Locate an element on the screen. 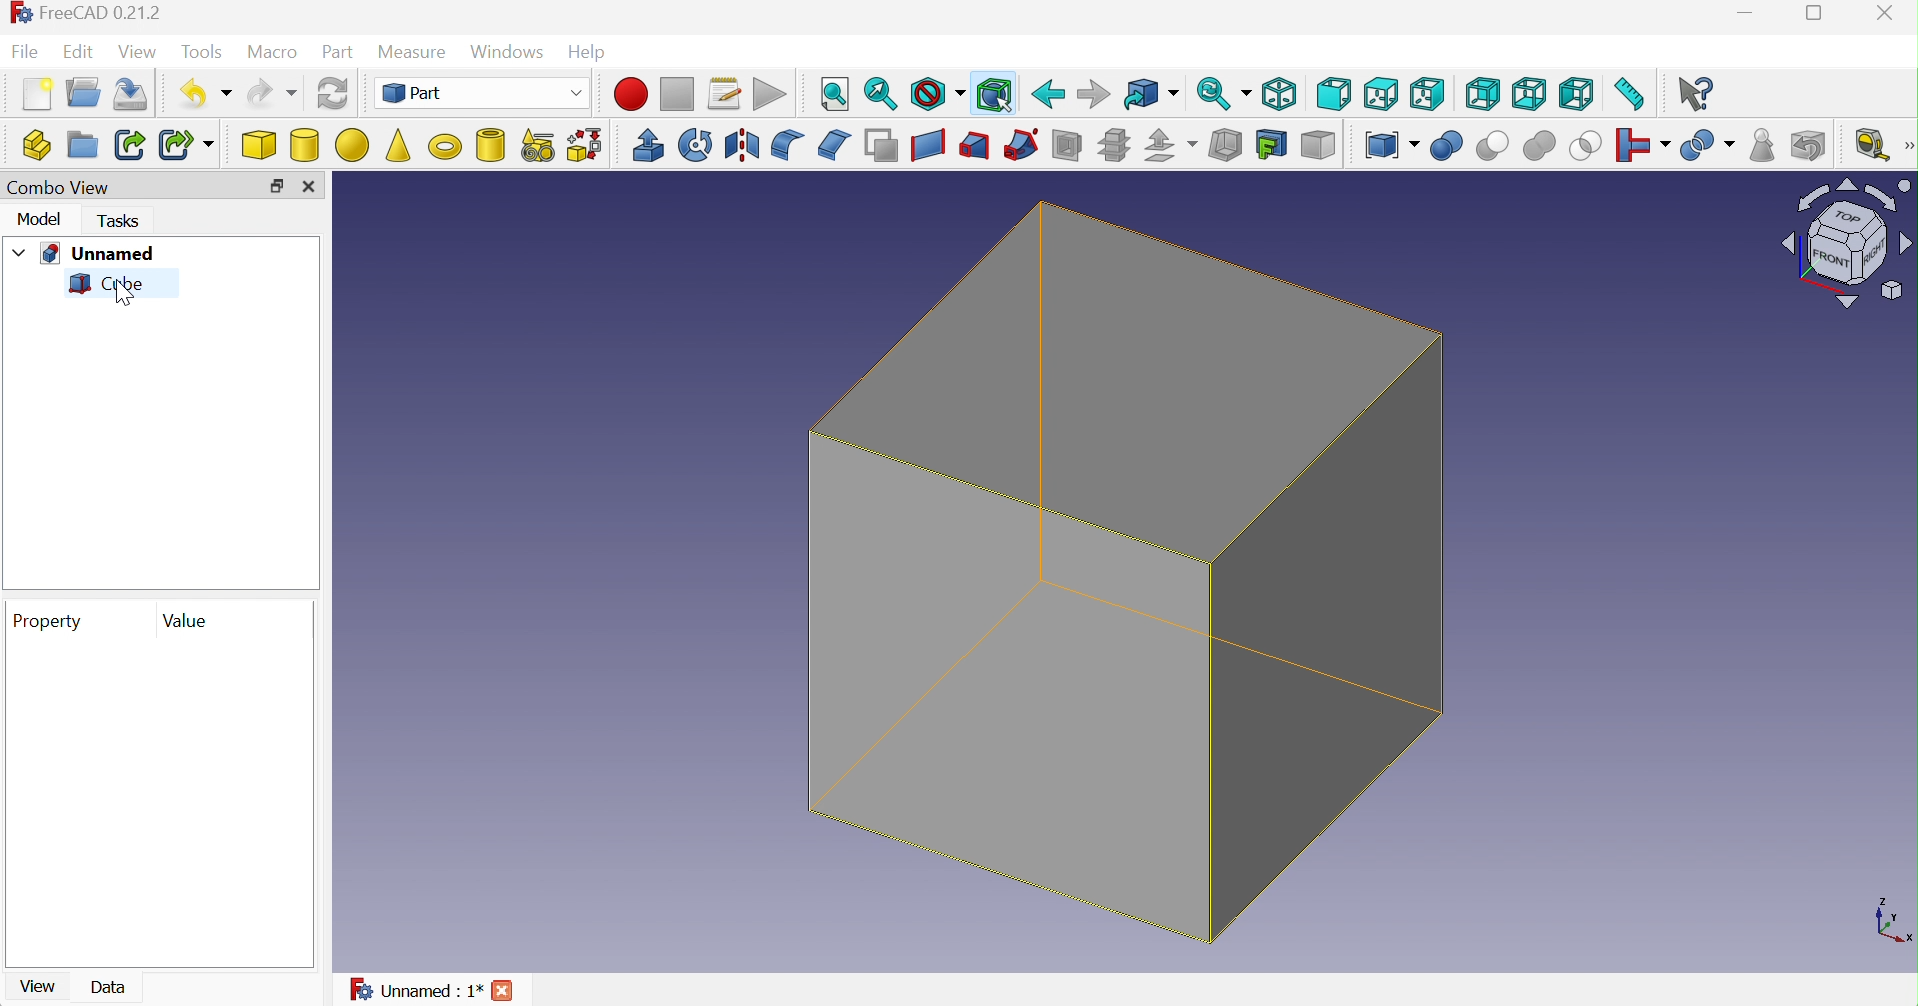 Image resolution: width=1918 pixels, height=1006 pixels. cursor is located at coordinates (125, 293).